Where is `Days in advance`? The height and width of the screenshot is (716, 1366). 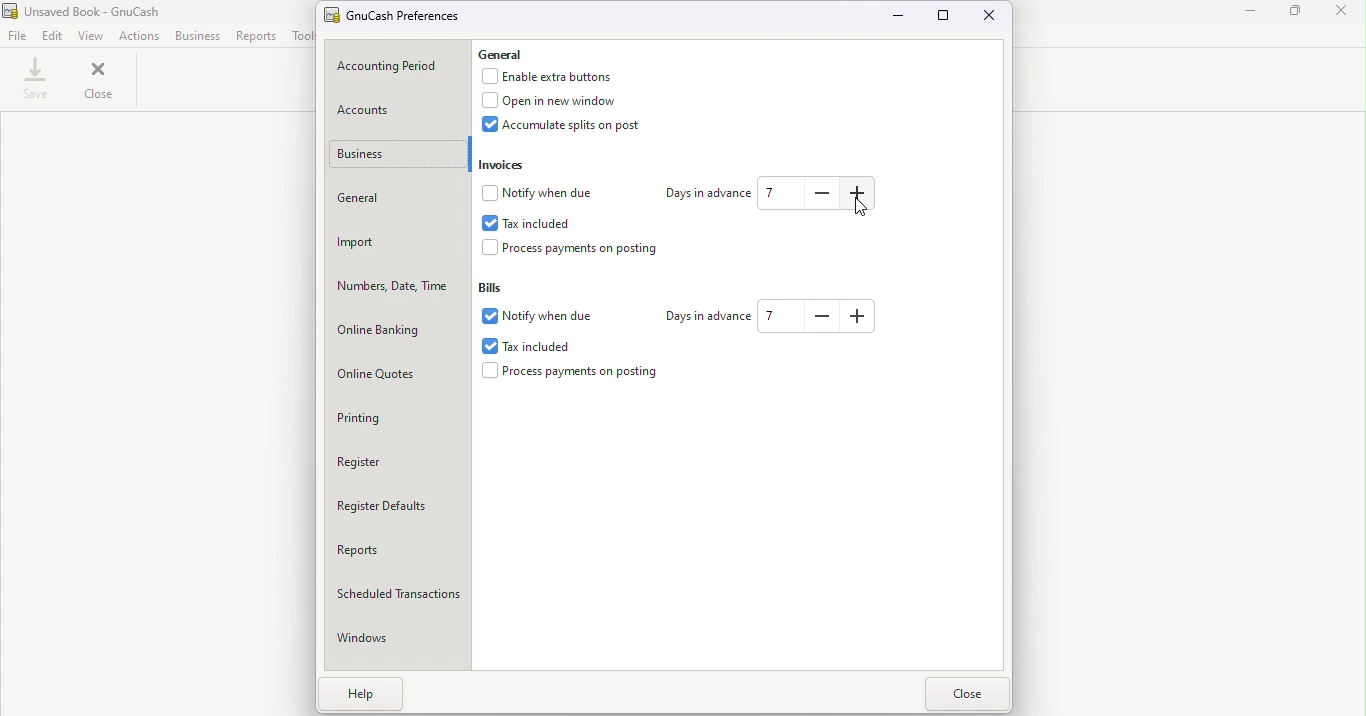
Days in advance is located at coordinates (700, 191).